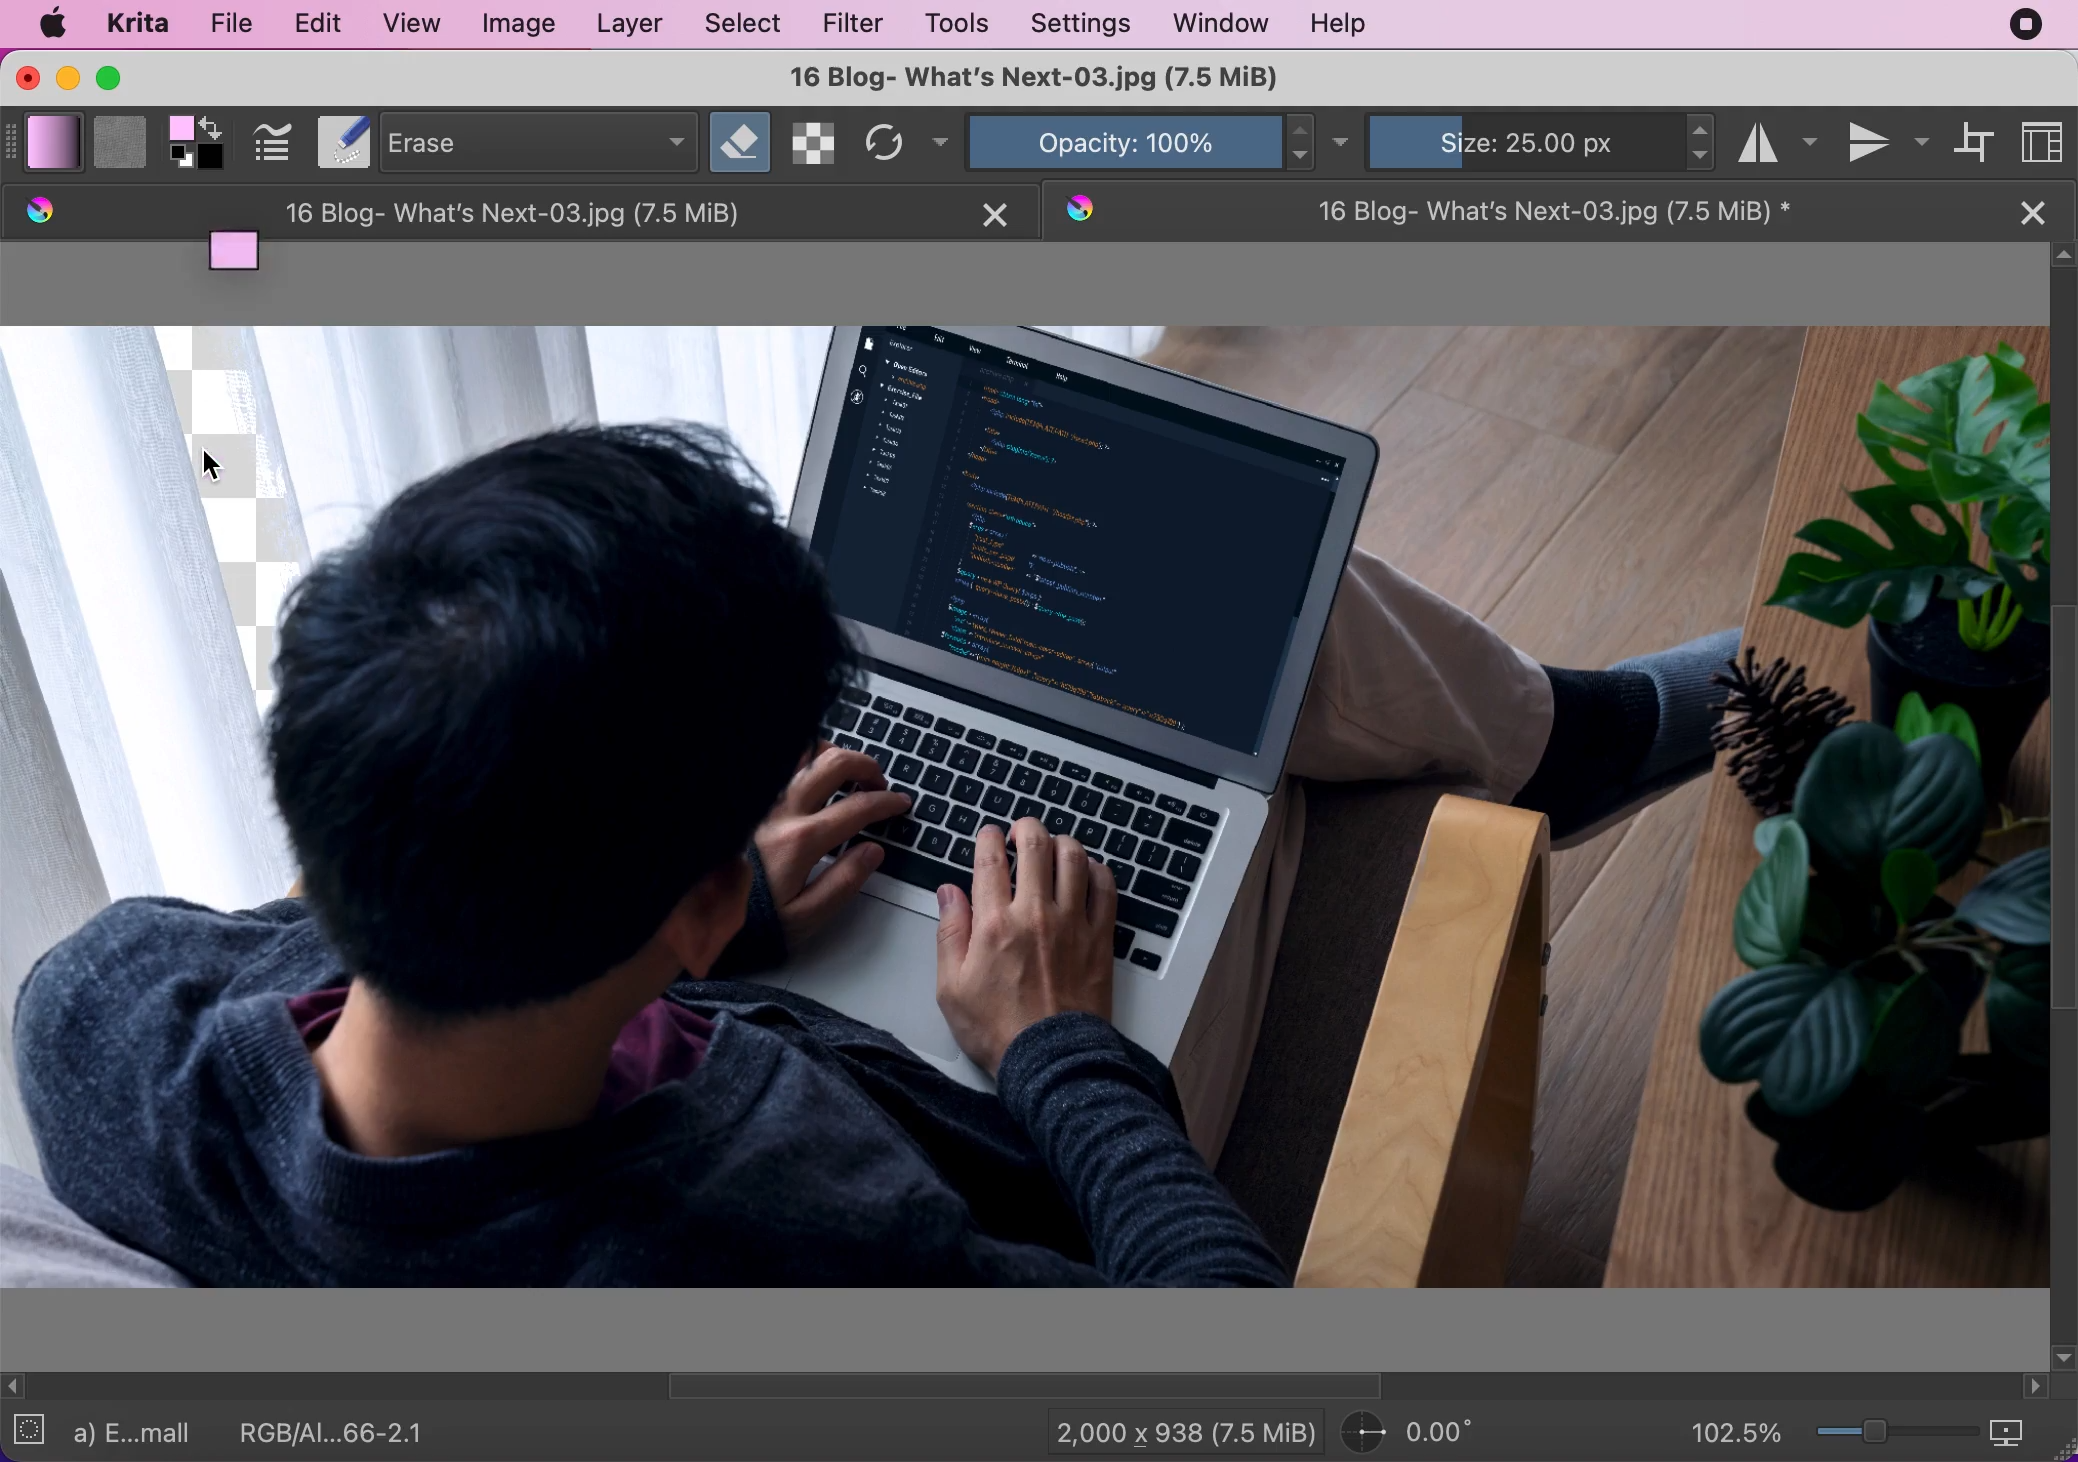 The width and height of the screenshot is (2078, 1462). Describe the element at coordinates (1032, 78) in the screenshot. I see `16 Blog- What's Next-03.jpg (7.5 MiB)` at that location.